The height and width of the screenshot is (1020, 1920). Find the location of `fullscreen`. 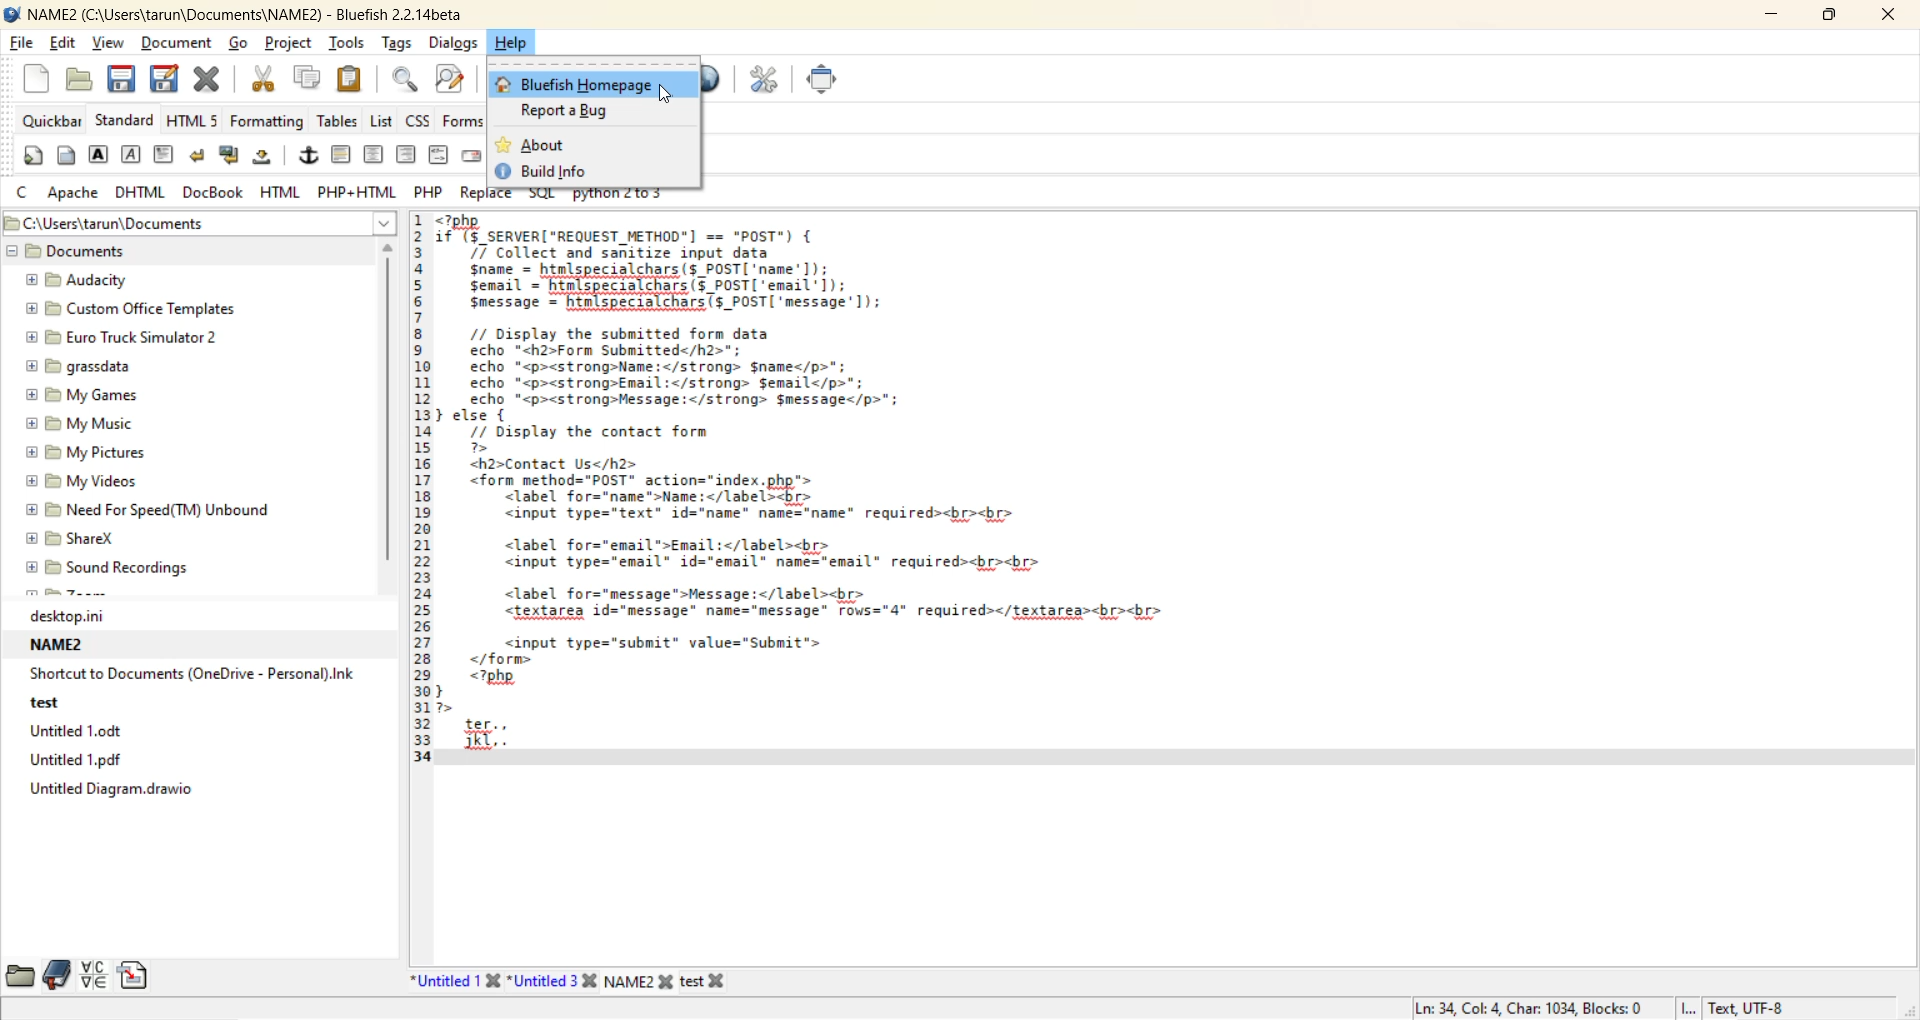

fullscreen is located at coordinates (825, 82).